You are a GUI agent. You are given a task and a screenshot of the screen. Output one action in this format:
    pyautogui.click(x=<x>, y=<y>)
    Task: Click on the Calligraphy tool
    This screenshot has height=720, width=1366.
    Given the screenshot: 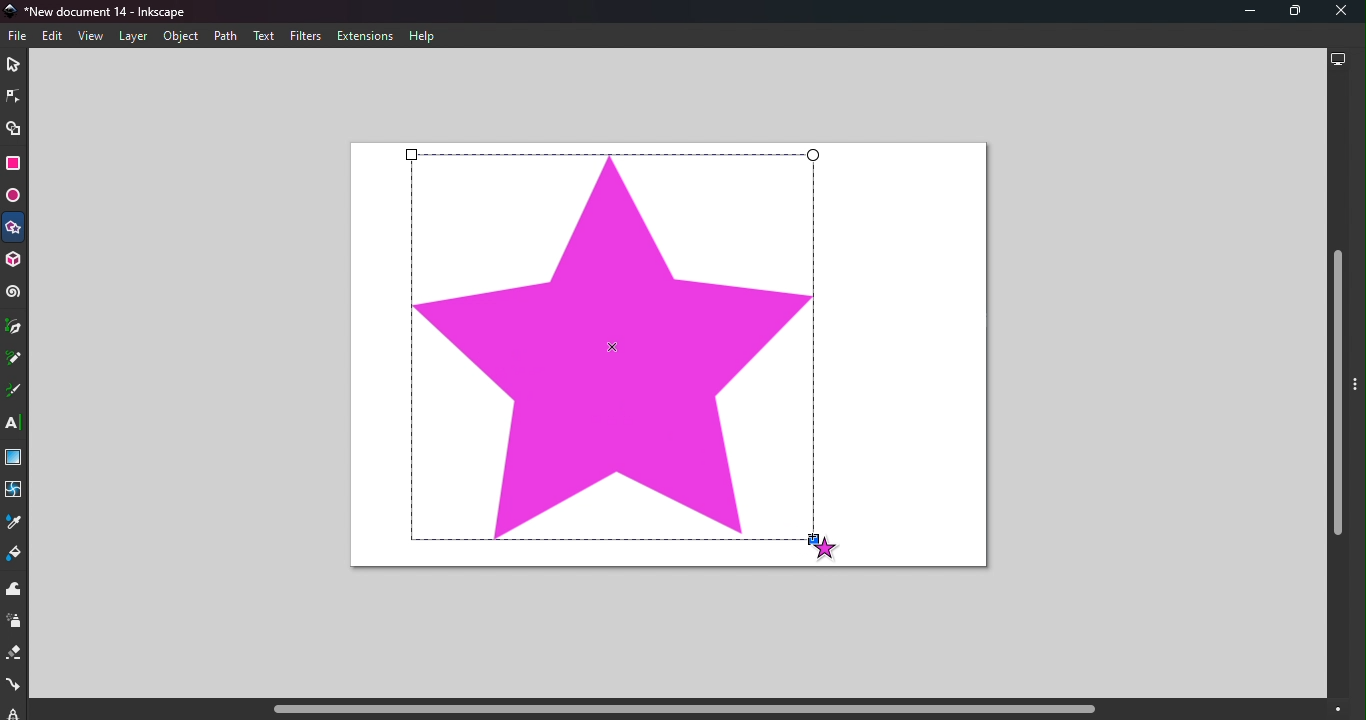 What is the action you would take?
    pyautogui.click(x=14, y=392)
    